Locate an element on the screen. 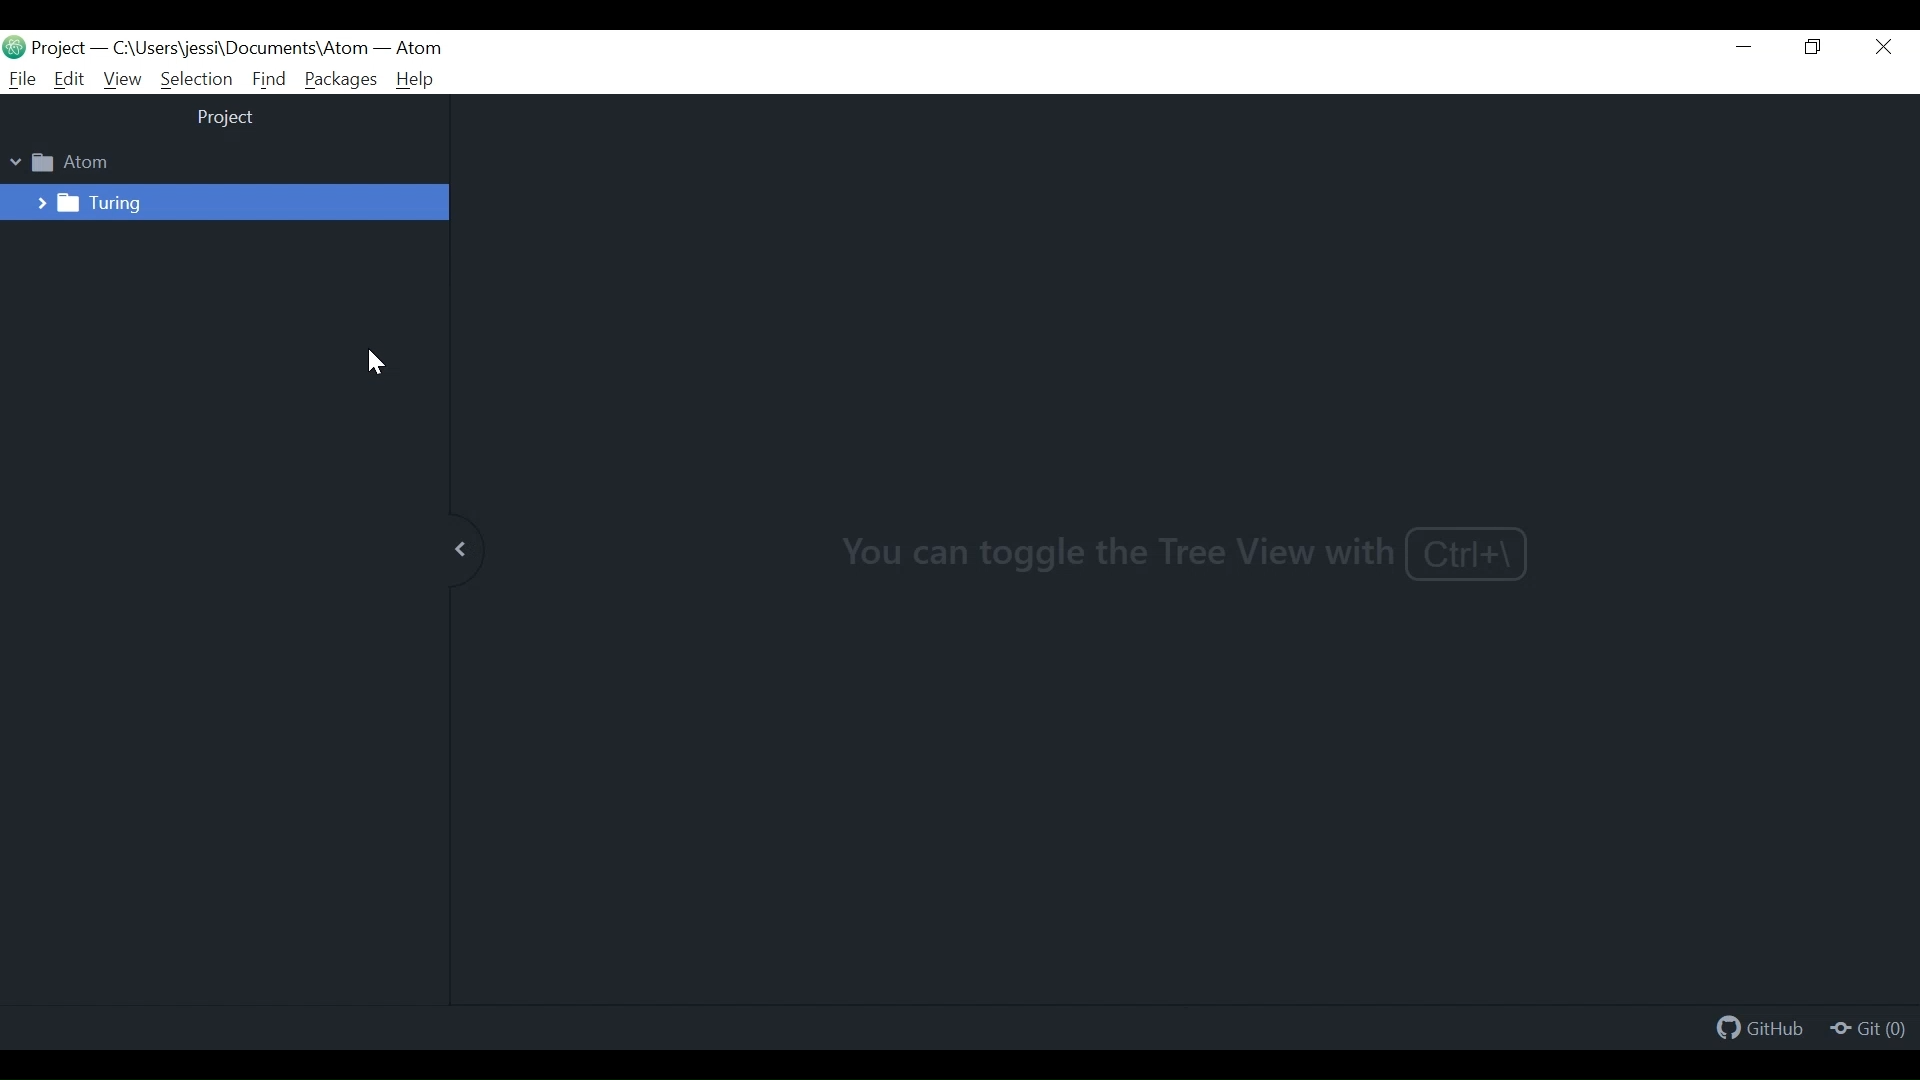 This screenshot has height=1080, width=1920. Help is located at coordinates (415, 80).